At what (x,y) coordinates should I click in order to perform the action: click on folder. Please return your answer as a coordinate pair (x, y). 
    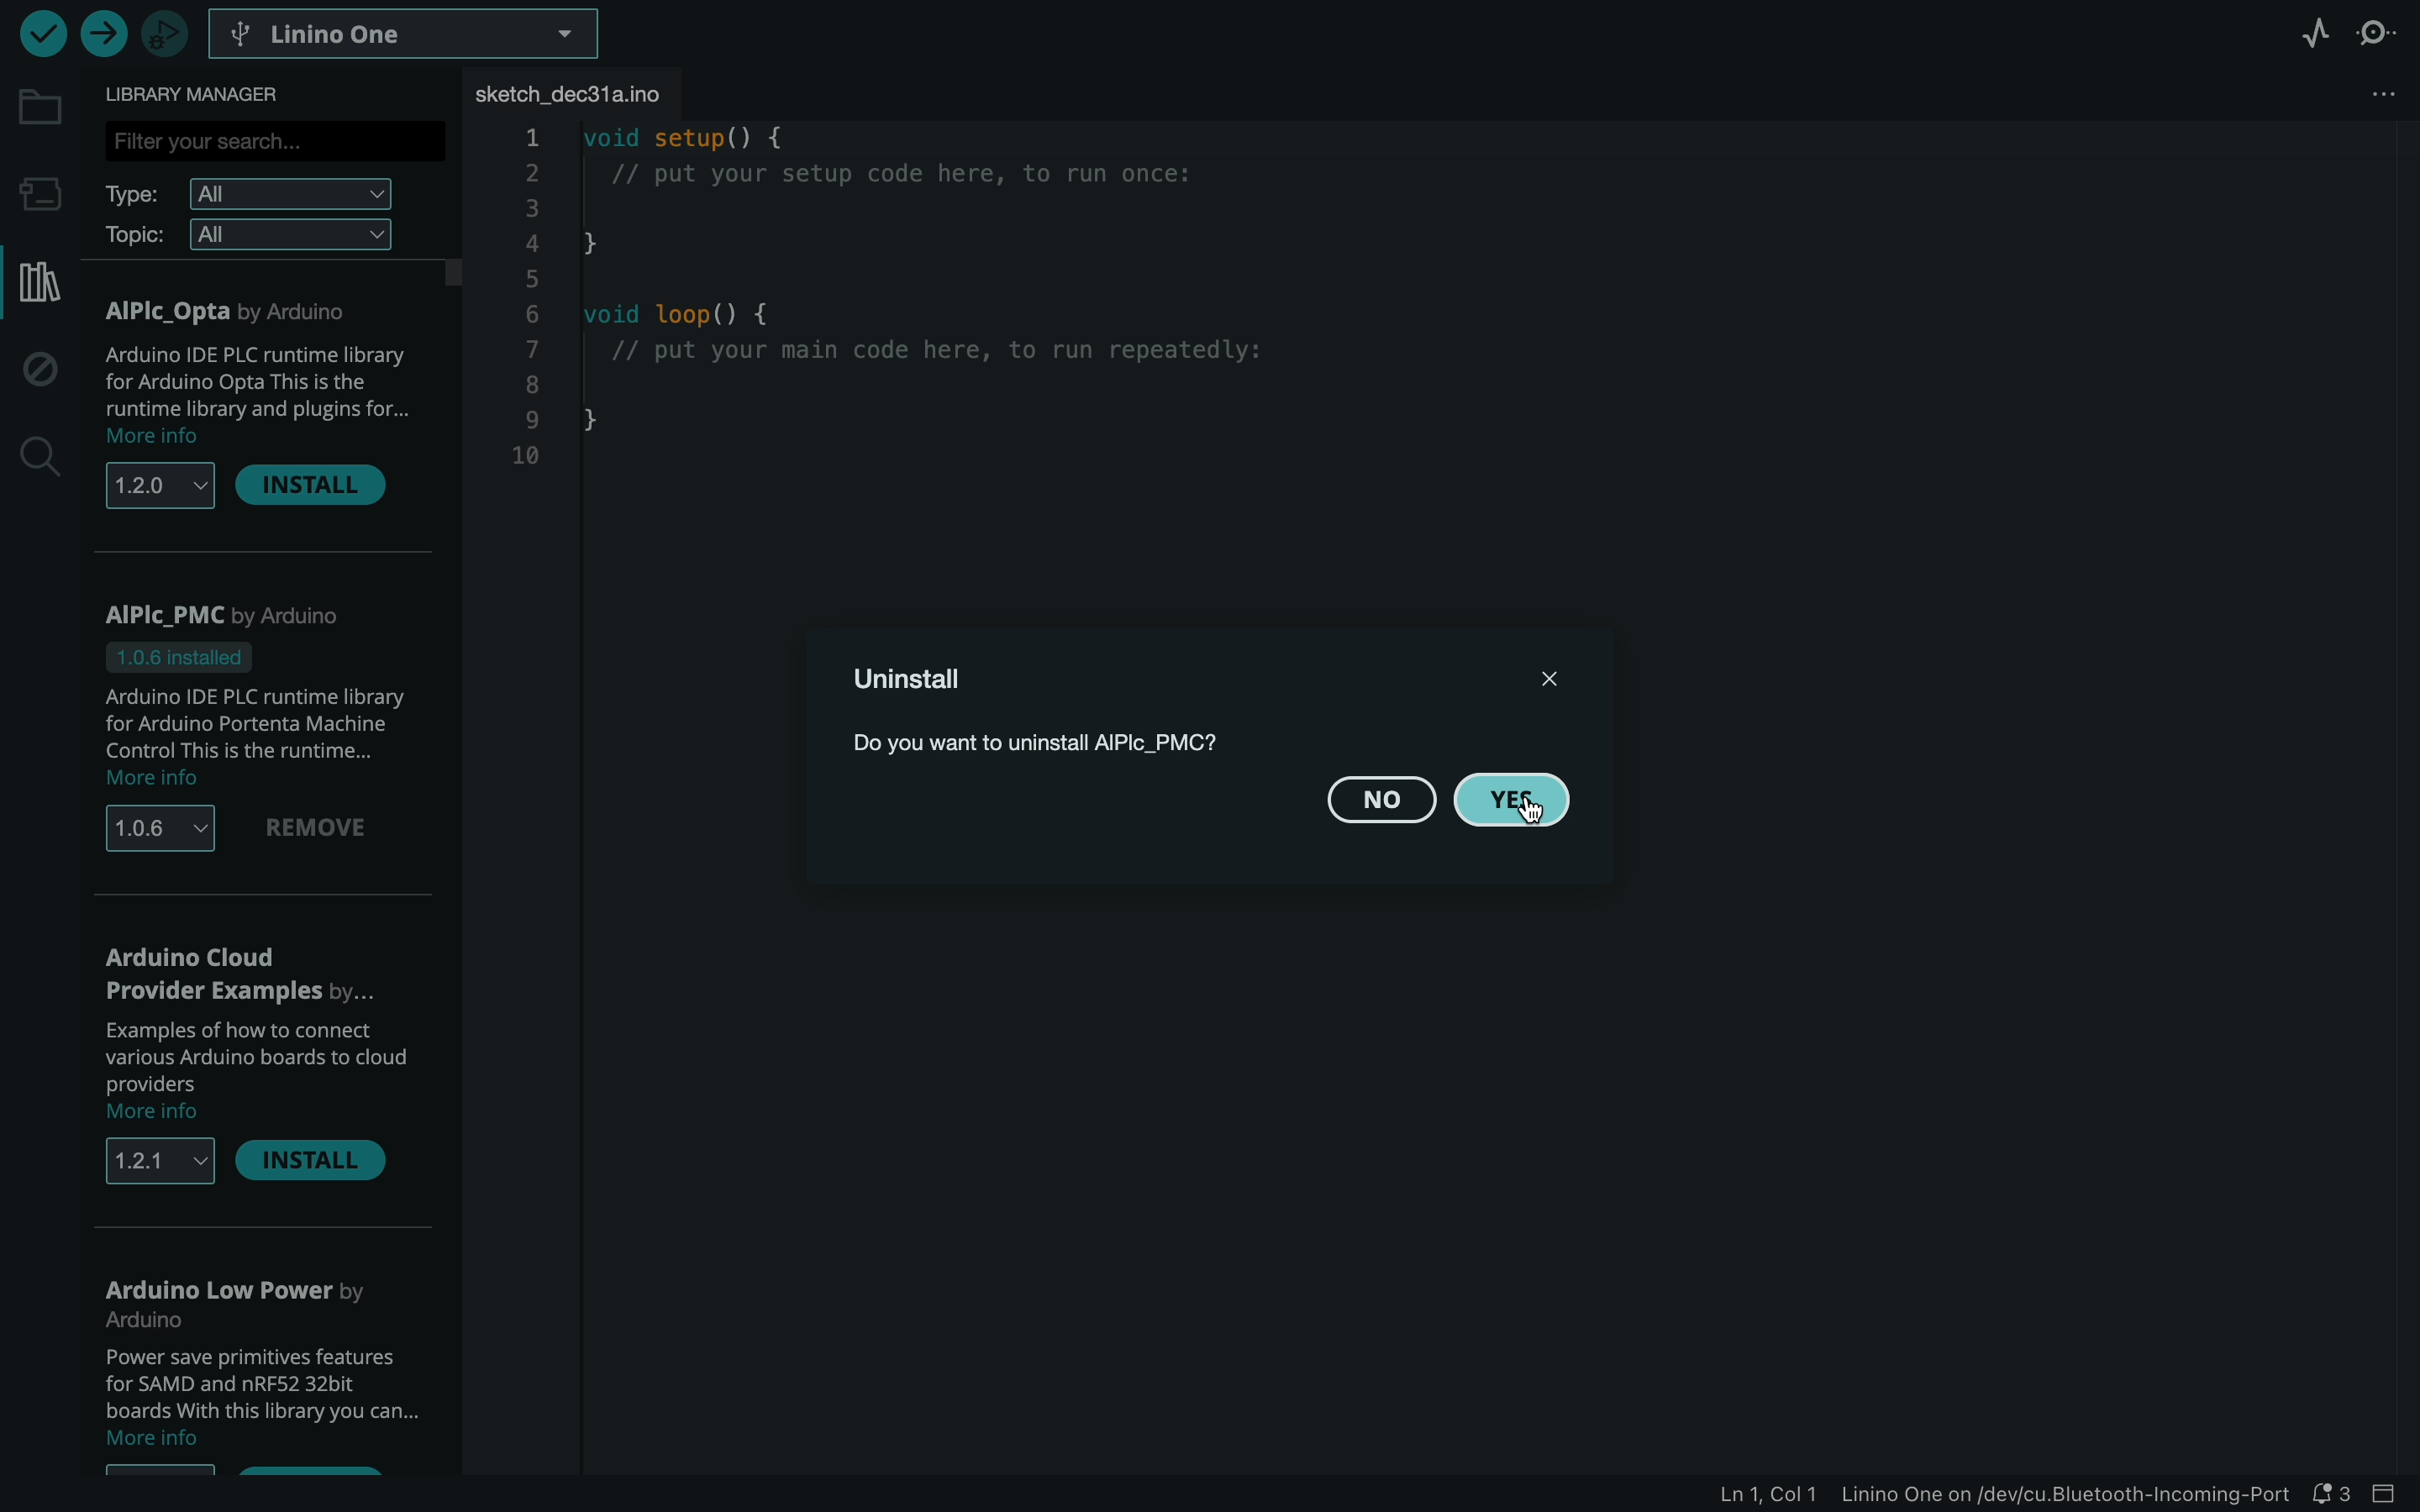
    Looking at the image, I should click on (38, 106).